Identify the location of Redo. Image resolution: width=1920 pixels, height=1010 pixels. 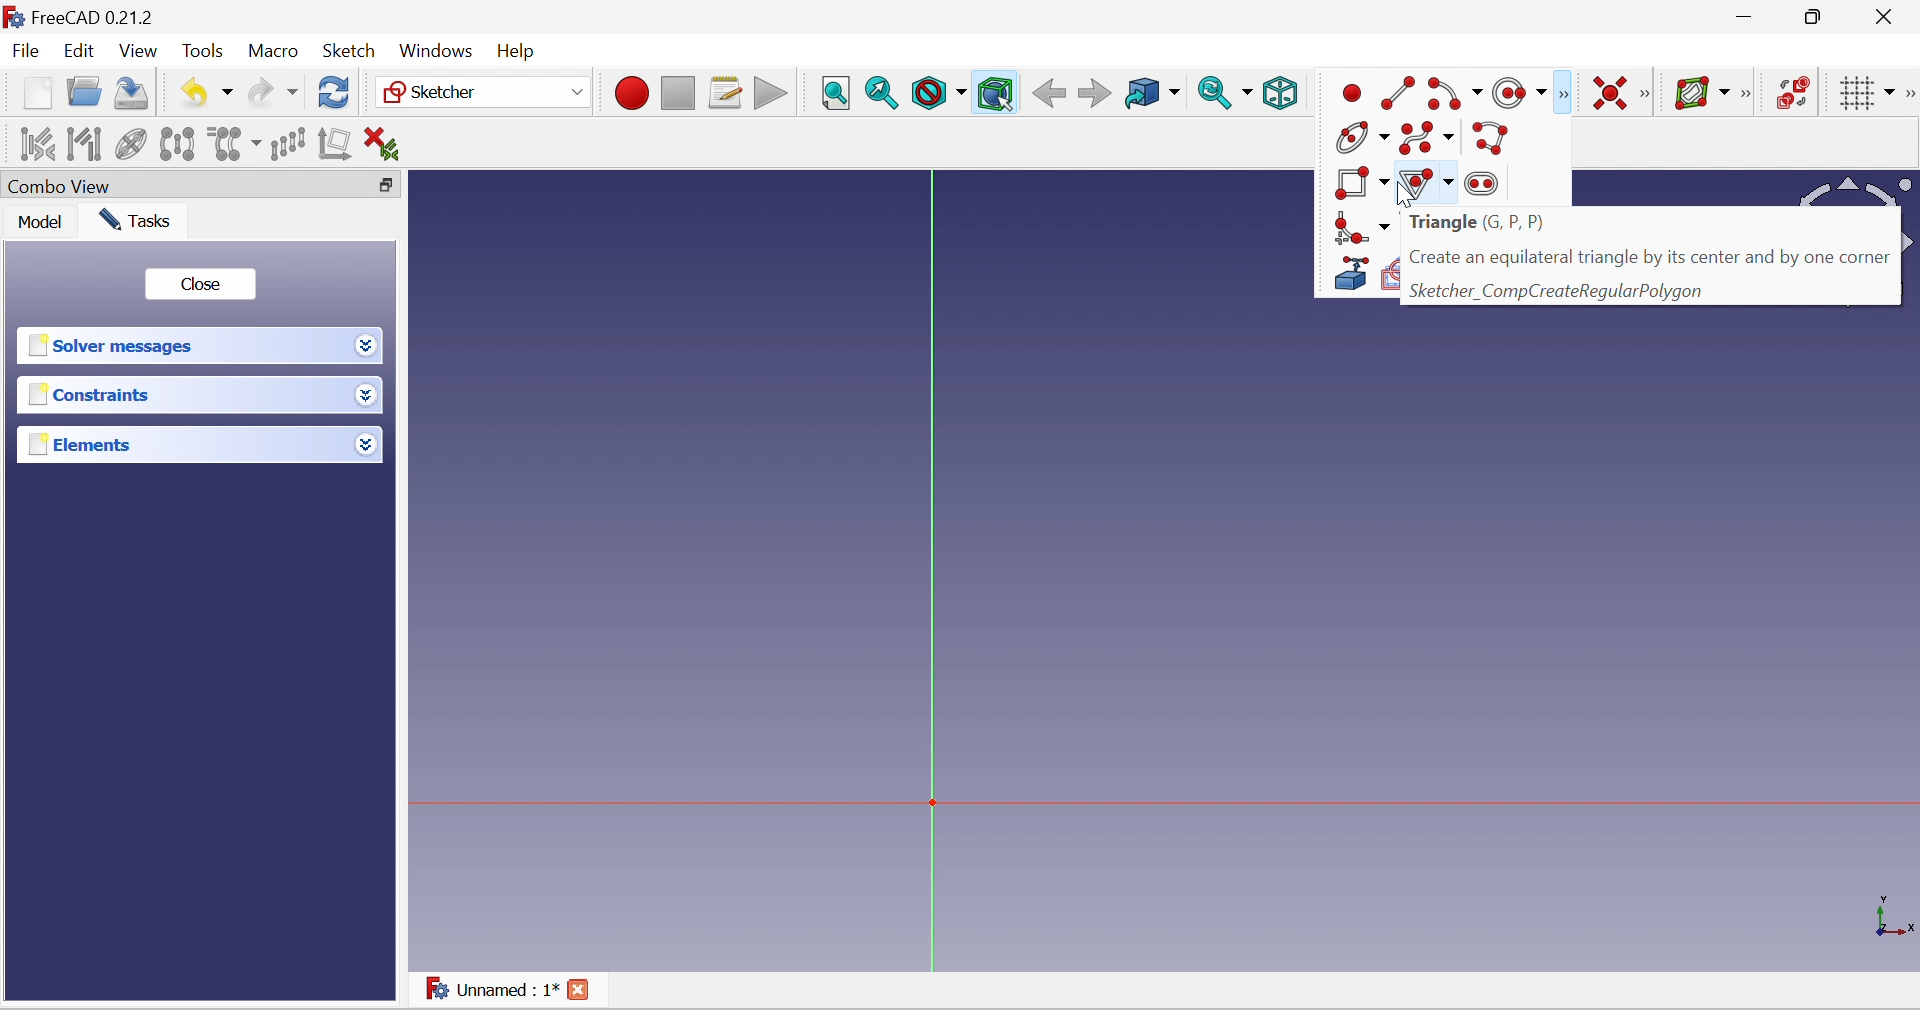
(273, 95).